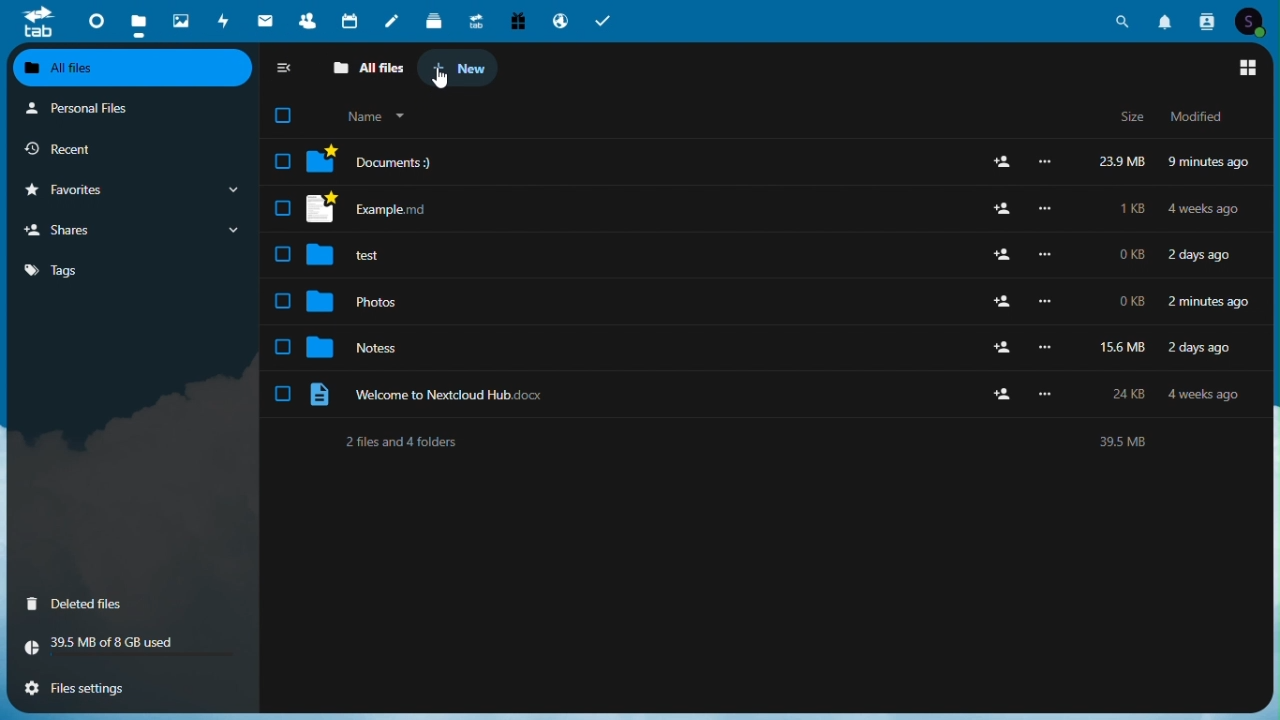 The image size is (1280, 720). What do you see at coordinates (106, 147) in the screenshot?
I see `Recent` at bounding box center [106, 147].